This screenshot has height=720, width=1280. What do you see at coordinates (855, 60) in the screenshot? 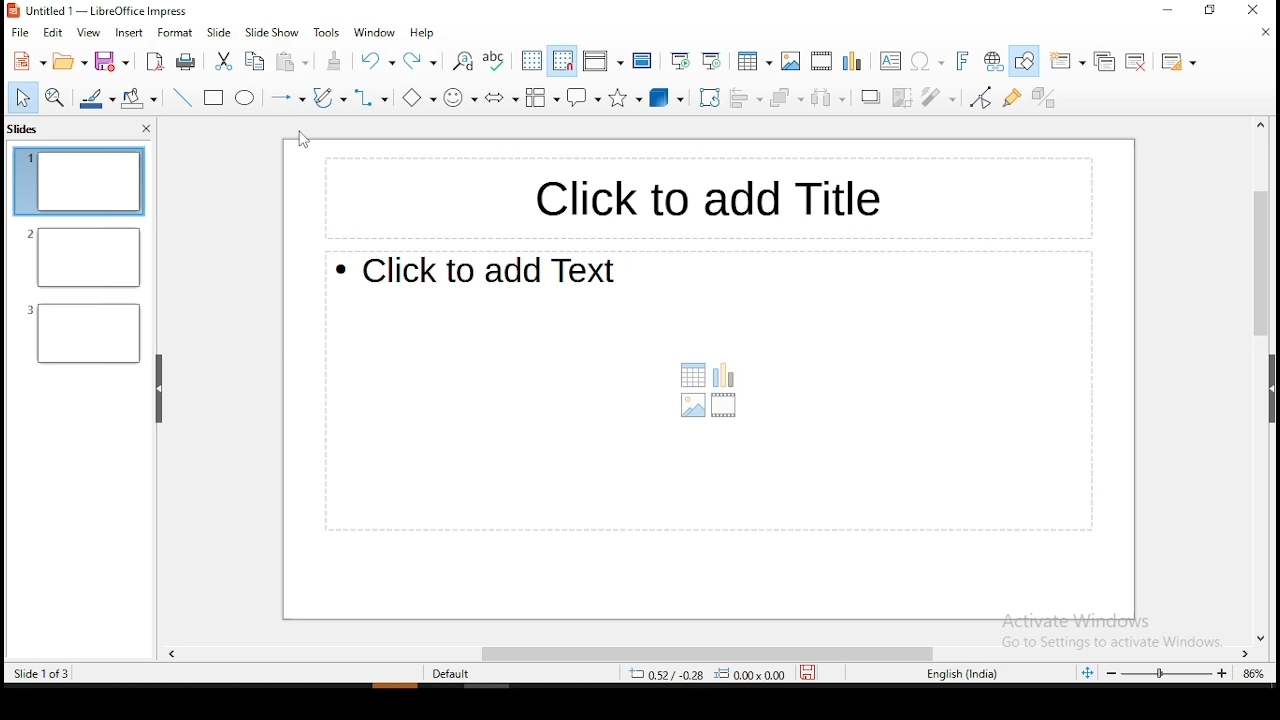
I see `insert chart` at bounding box center [855, 60].